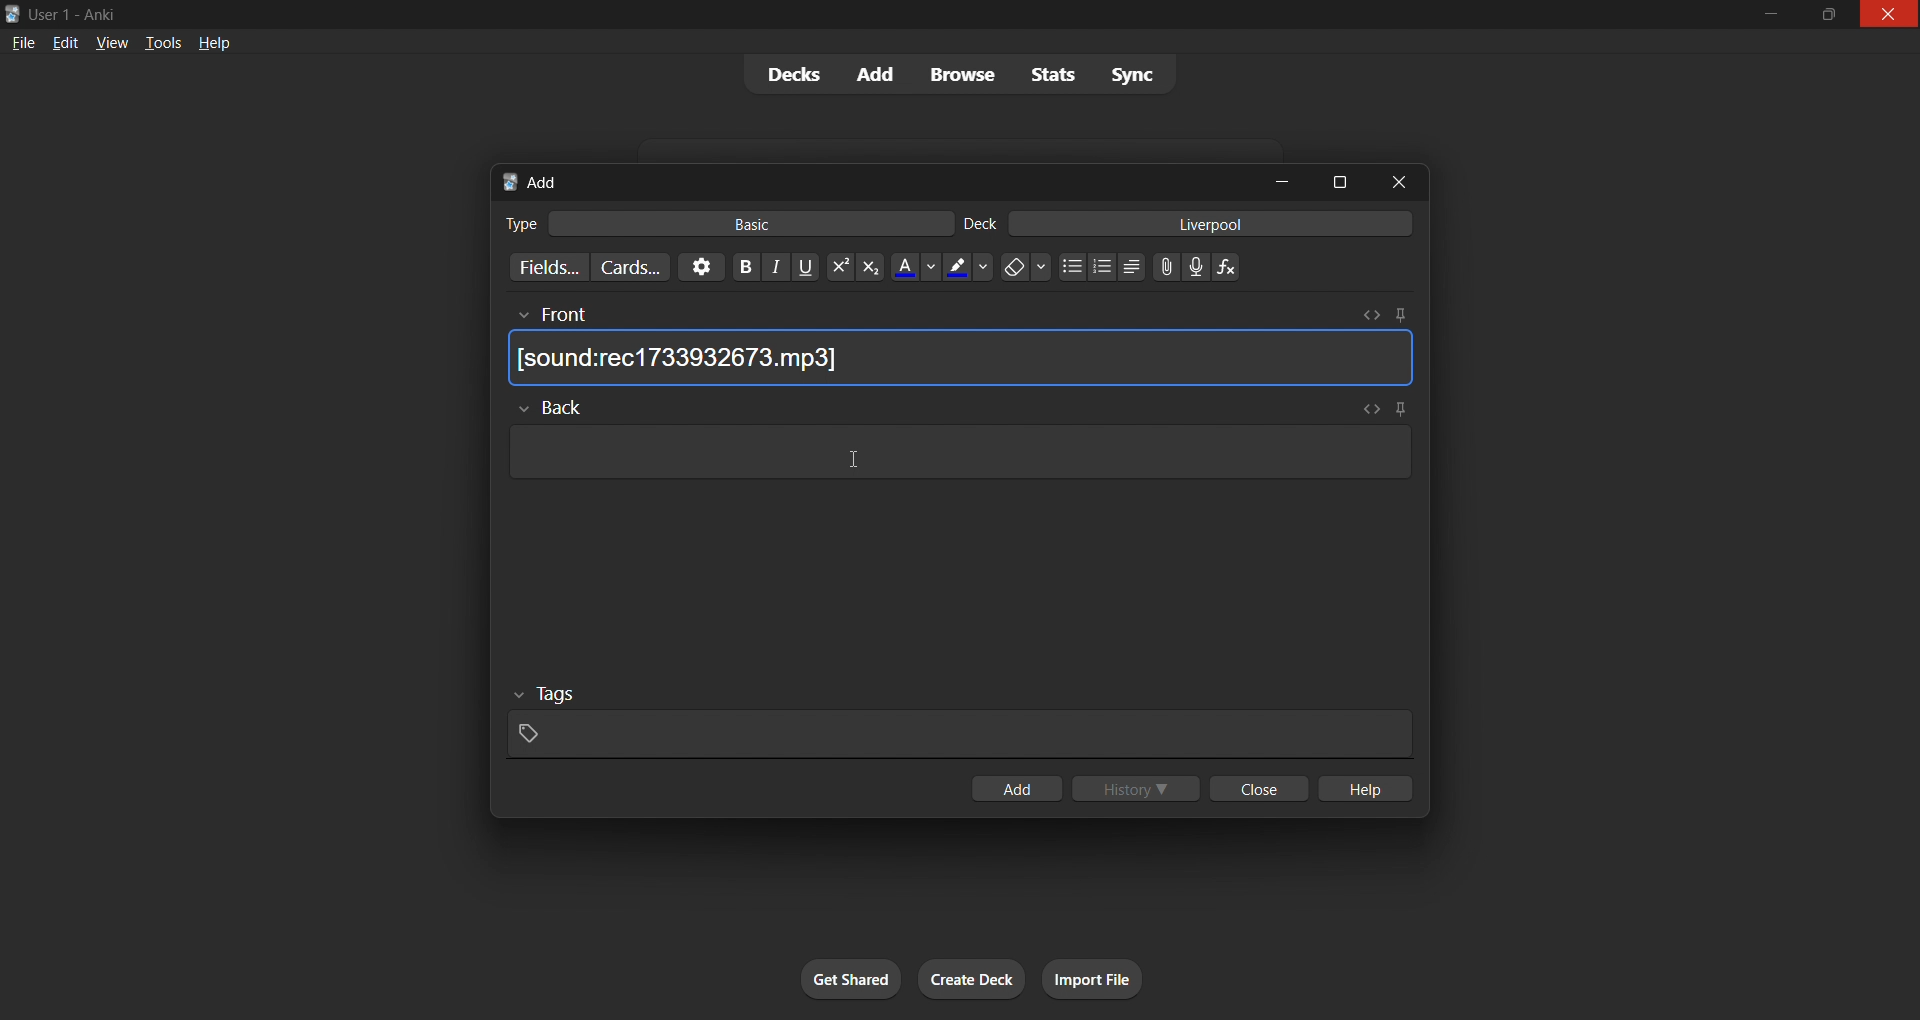  Describe the element at coordinates (967, 73) in the screenshot. I see `browse` at that location.